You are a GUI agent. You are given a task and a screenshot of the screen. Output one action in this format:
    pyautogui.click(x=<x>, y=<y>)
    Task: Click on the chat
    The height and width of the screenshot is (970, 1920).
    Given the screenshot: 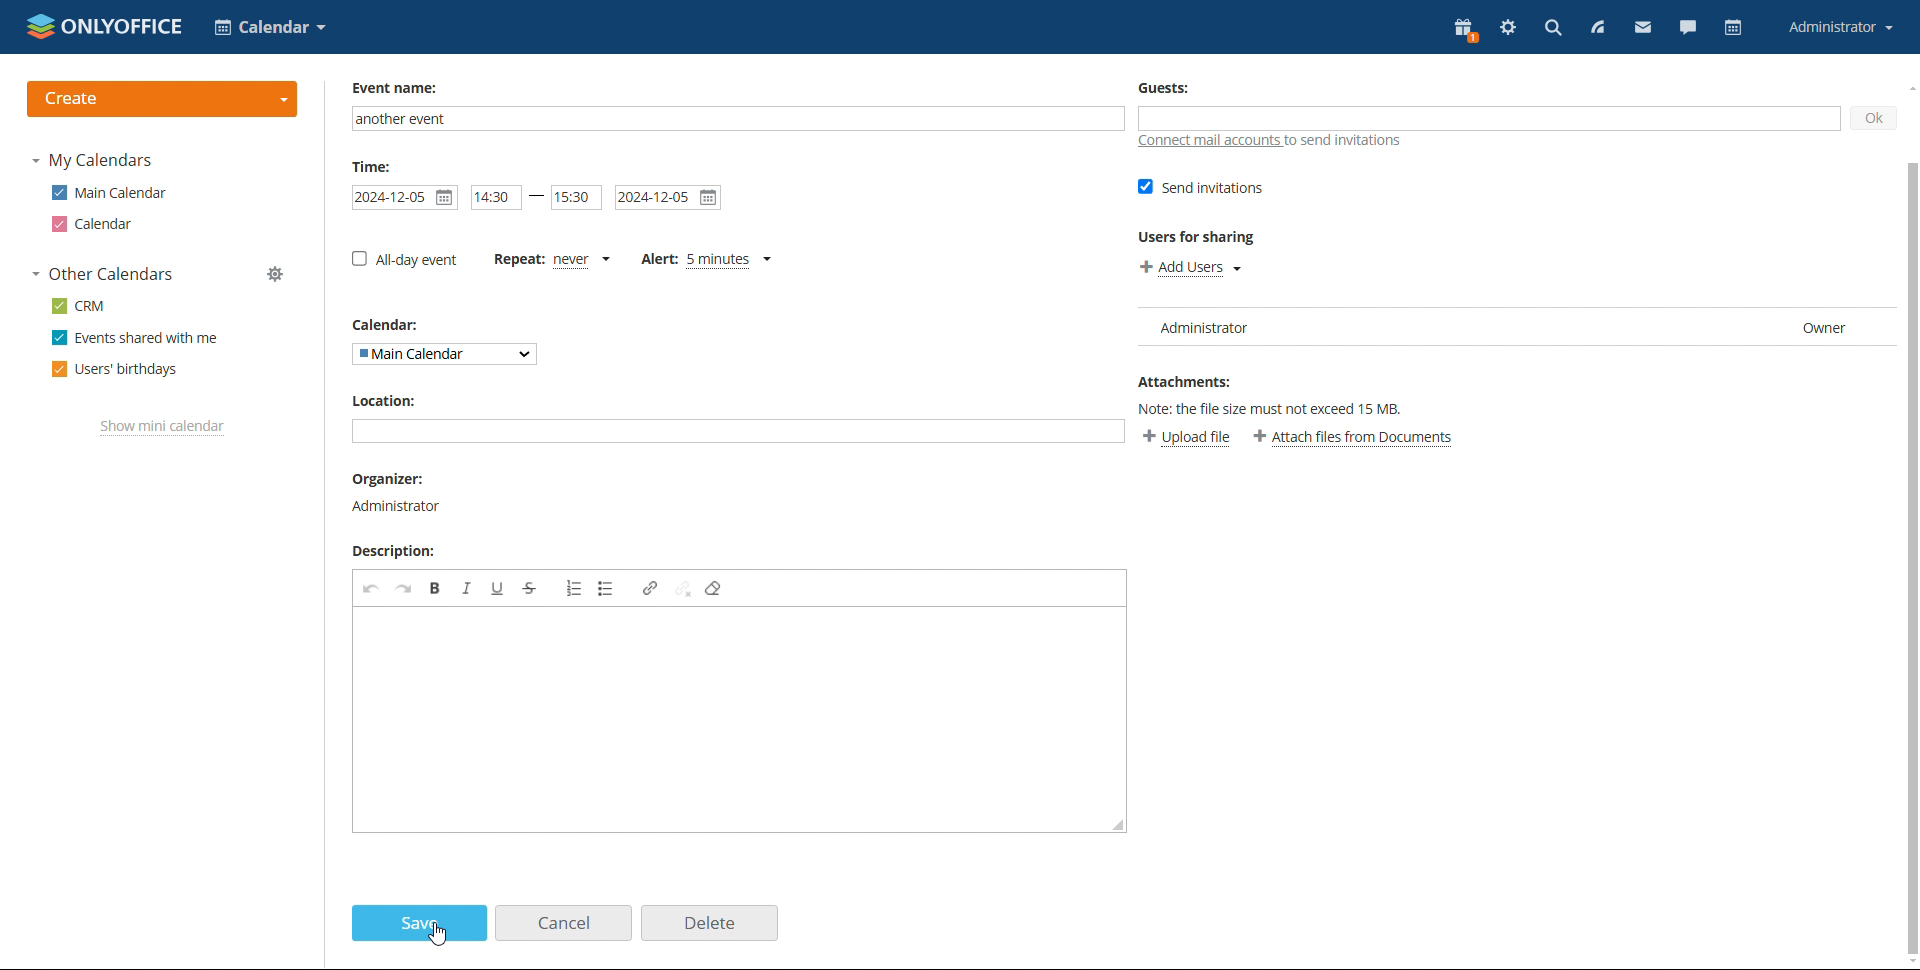 What is the action you would take?
    pyautogui.click(x=1688, y=30)
    